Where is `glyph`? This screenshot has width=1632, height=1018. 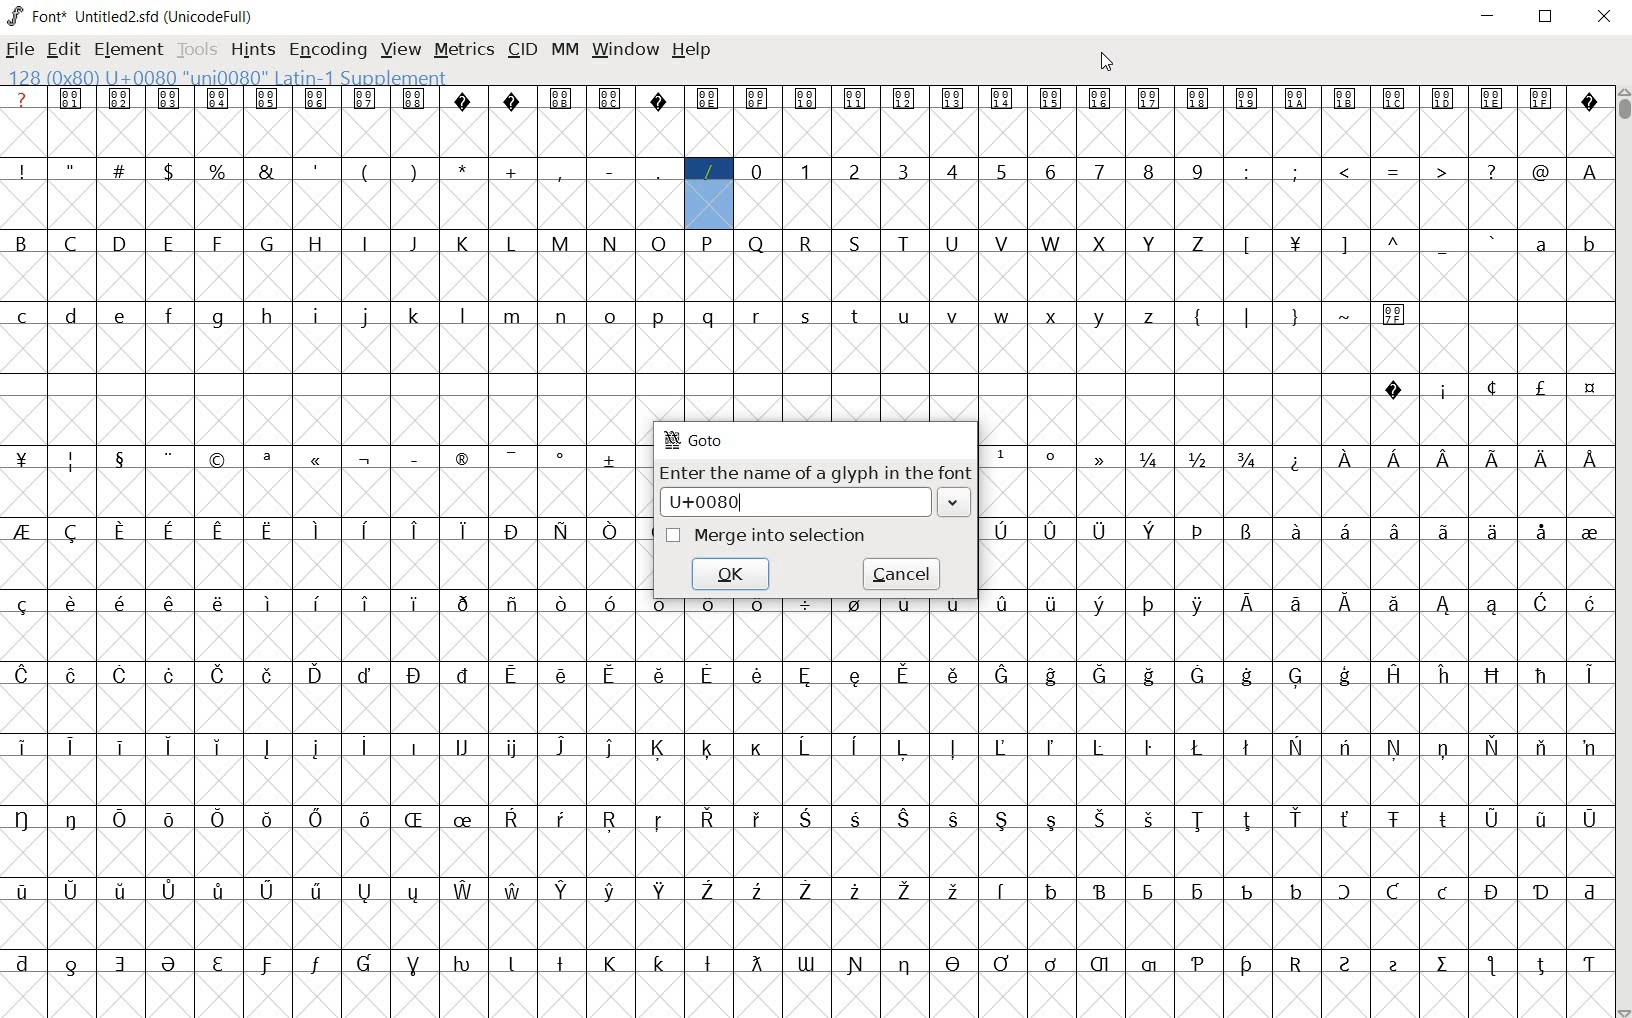 glyph is located at coordinates (708, 748).